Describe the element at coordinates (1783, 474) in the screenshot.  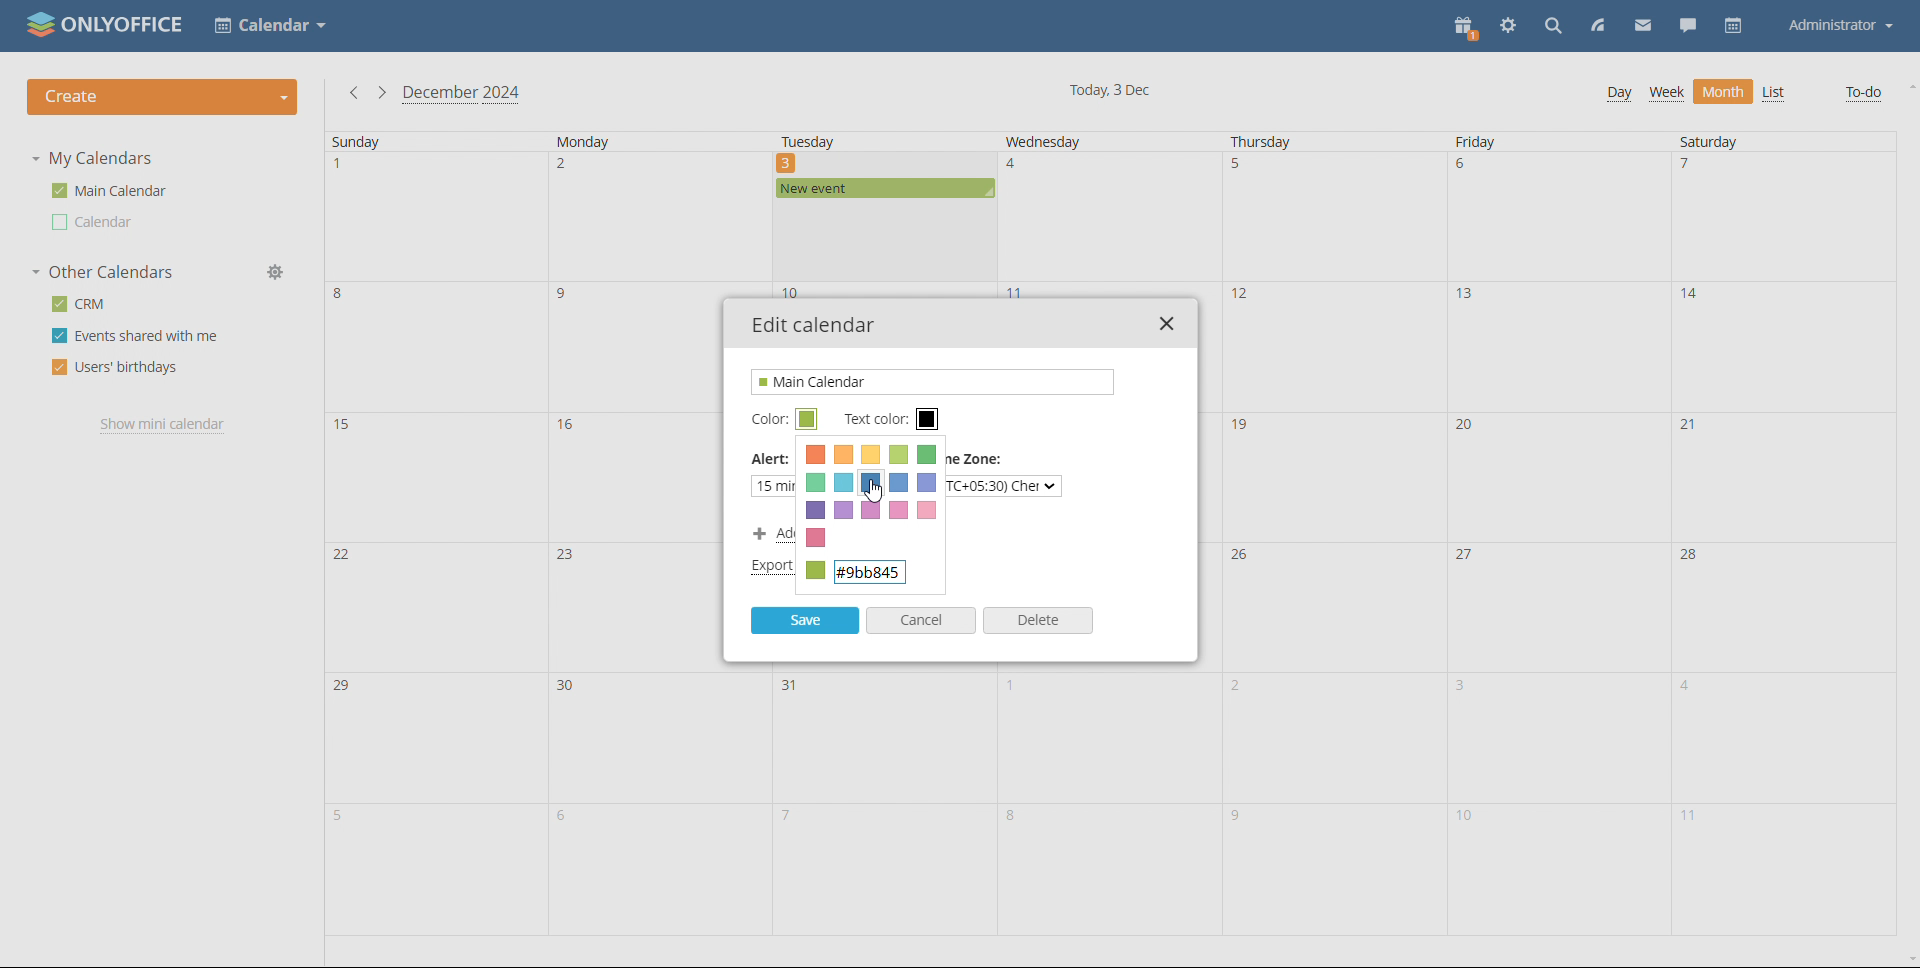
I see `date` at that location.